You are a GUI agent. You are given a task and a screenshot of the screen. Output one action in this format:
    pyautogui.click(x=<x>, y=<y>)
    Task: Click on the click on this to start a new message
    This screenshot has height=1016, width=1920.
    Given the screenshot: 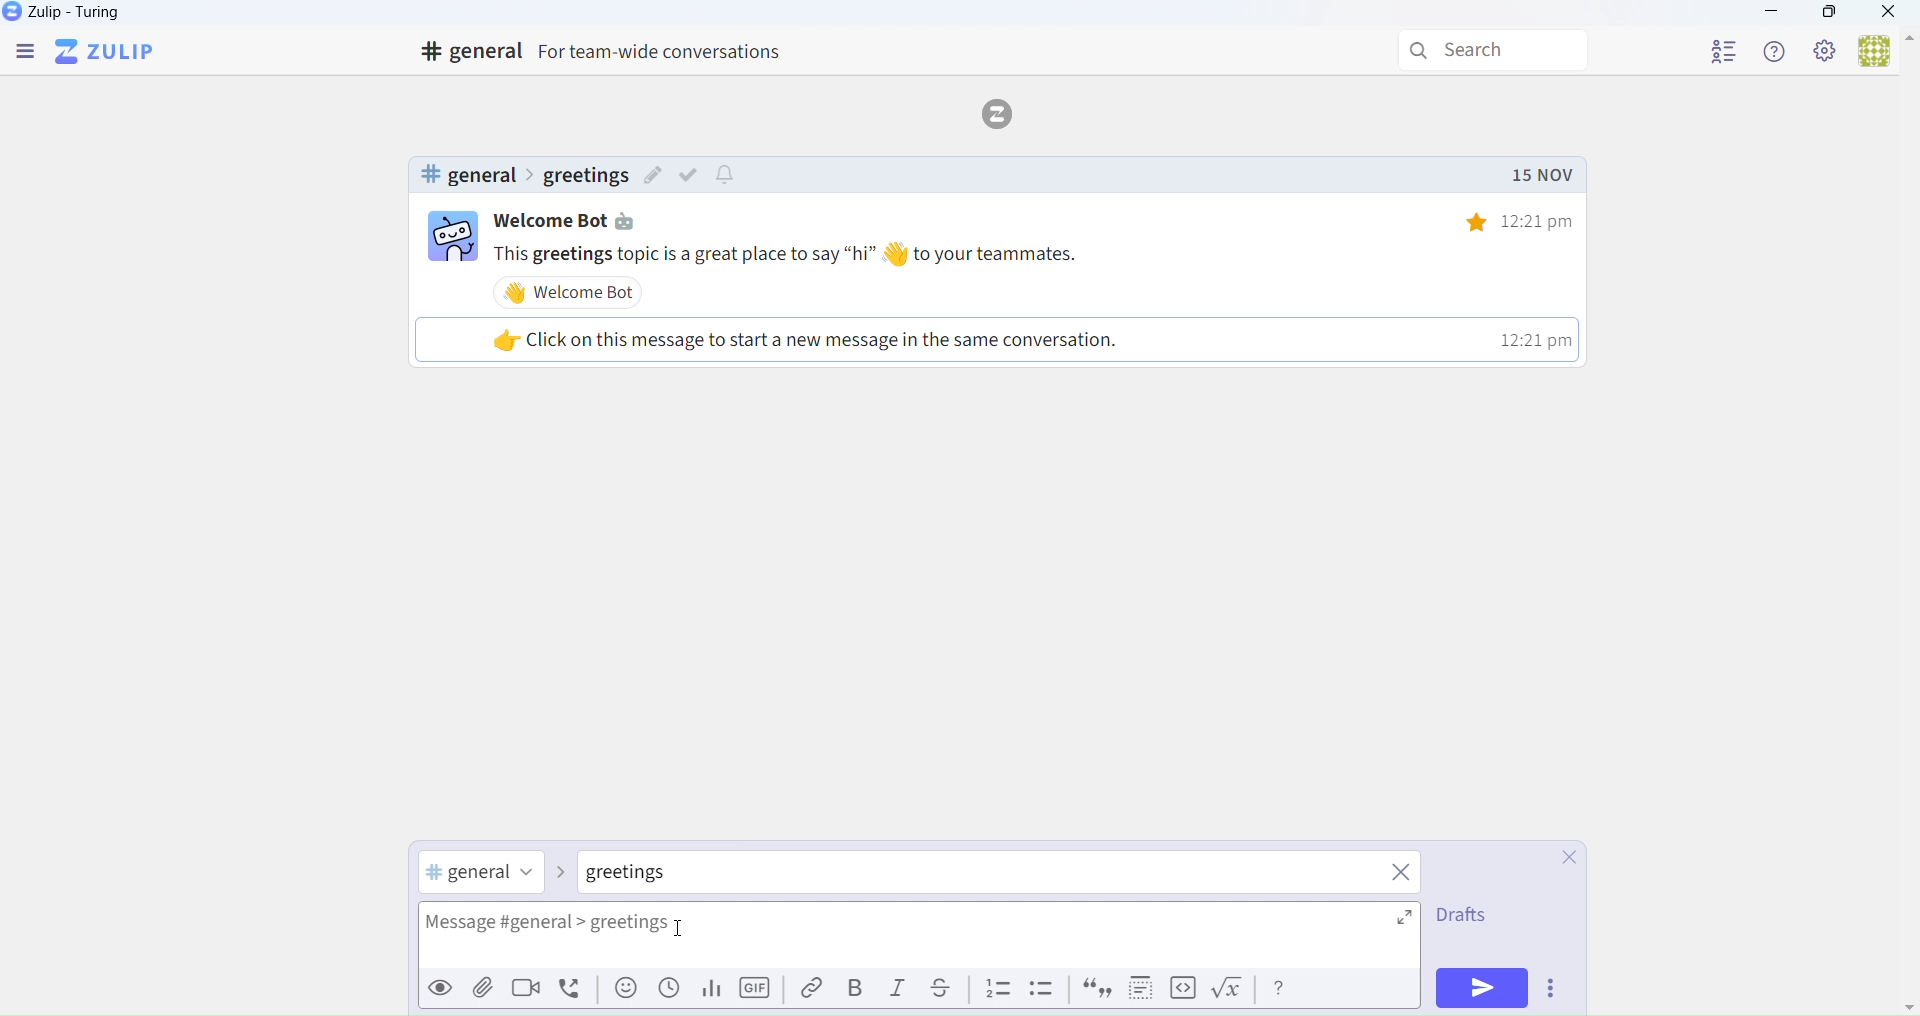 What is the action you would take?
    pyautogui.click(x=993, y=339)
    